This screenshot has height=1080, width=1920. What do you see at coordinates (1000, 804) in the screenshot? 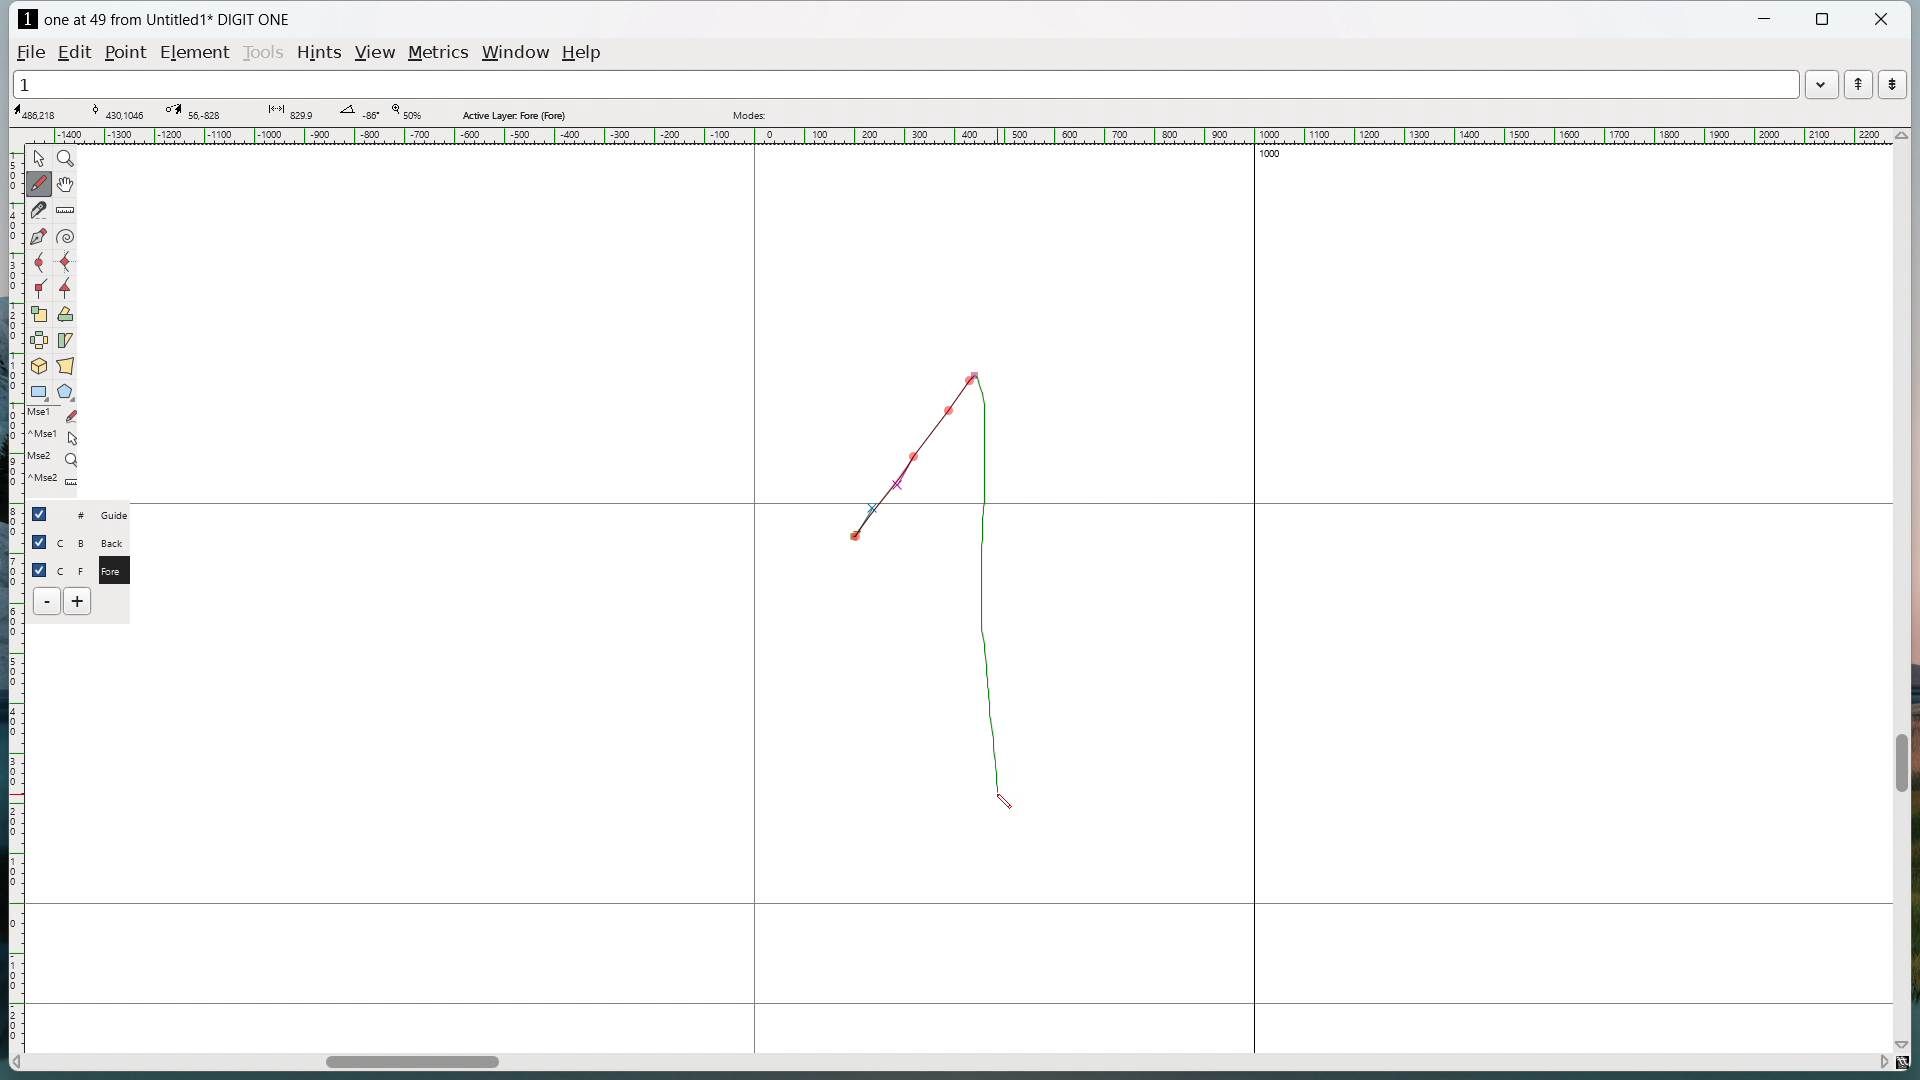
I see `cursor` at bounding box center [1000, 804].